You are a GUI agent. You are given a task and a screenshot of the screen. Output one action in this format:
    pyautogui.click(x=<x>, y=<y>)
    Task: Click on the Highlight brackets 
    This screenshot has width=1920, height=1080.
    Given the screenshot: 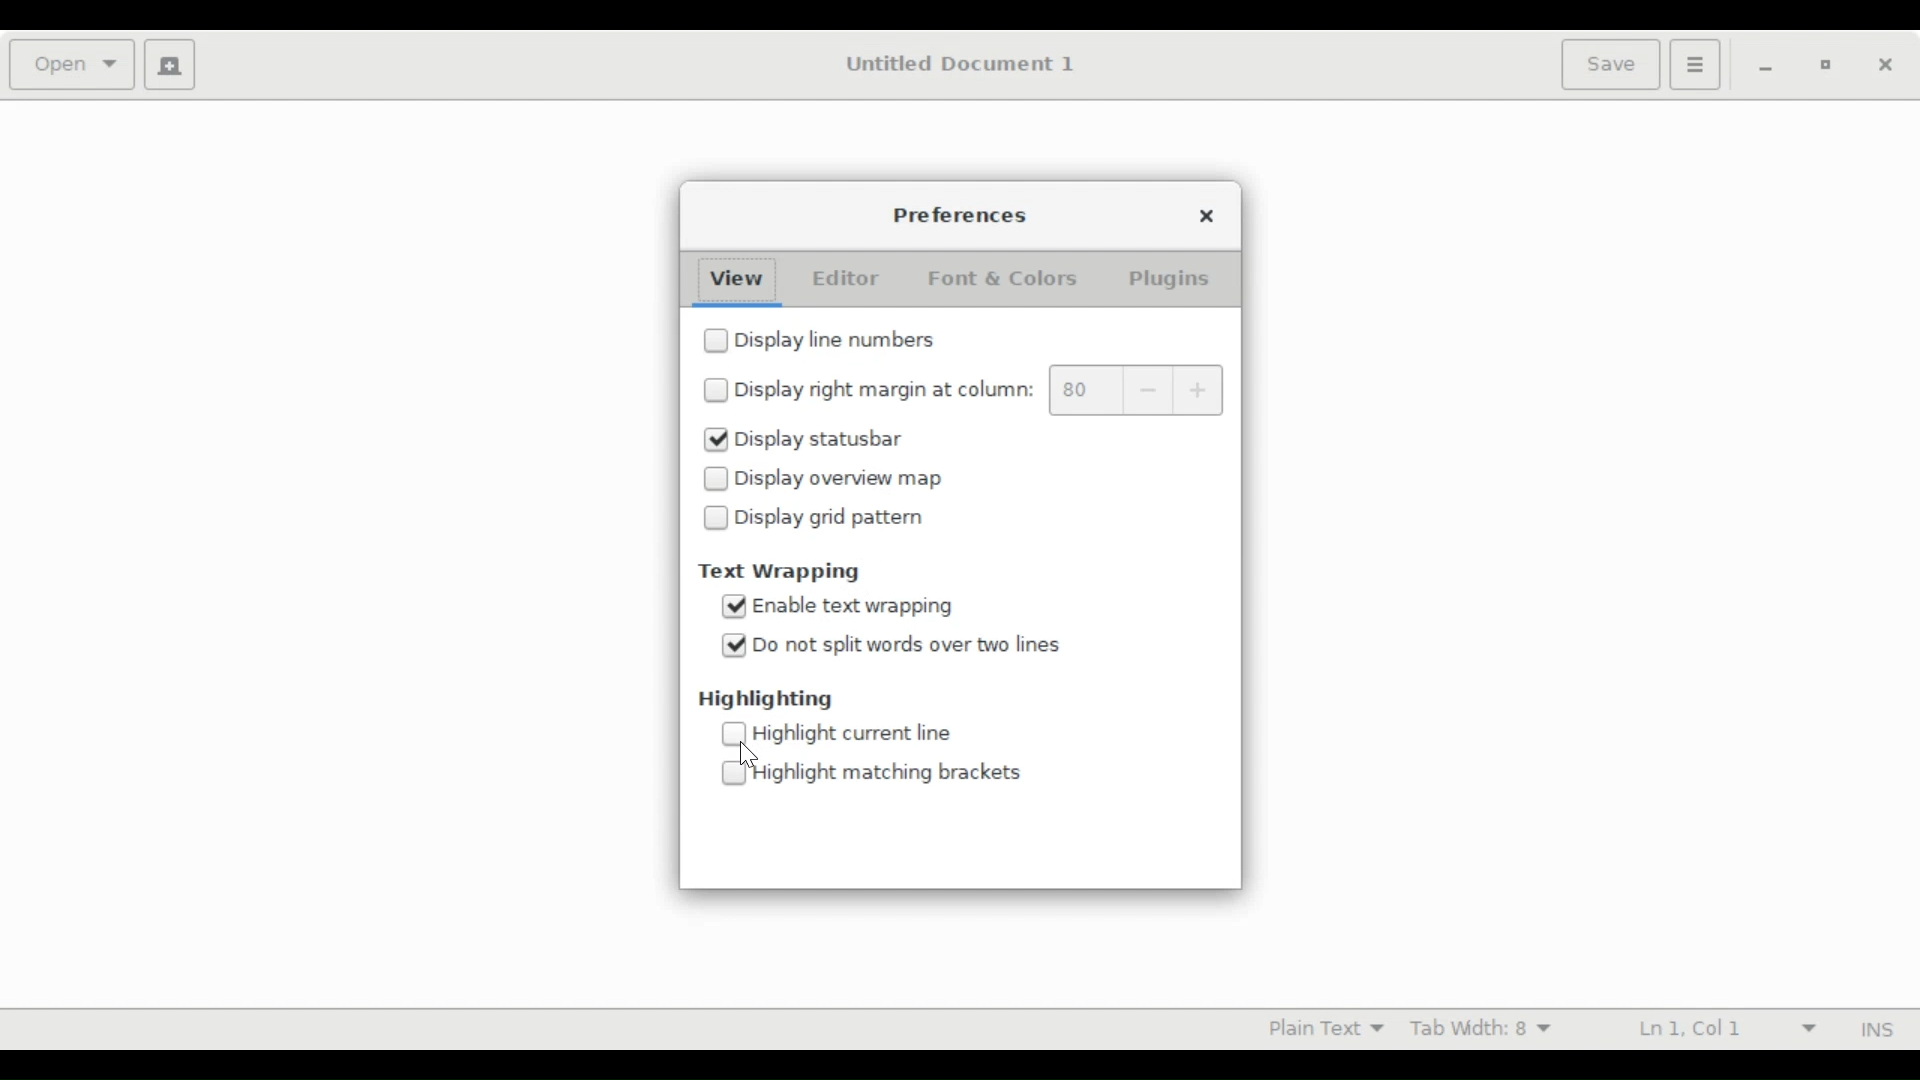 What is the action you would take?
    pyautogui.click(x=887, y=775)
    